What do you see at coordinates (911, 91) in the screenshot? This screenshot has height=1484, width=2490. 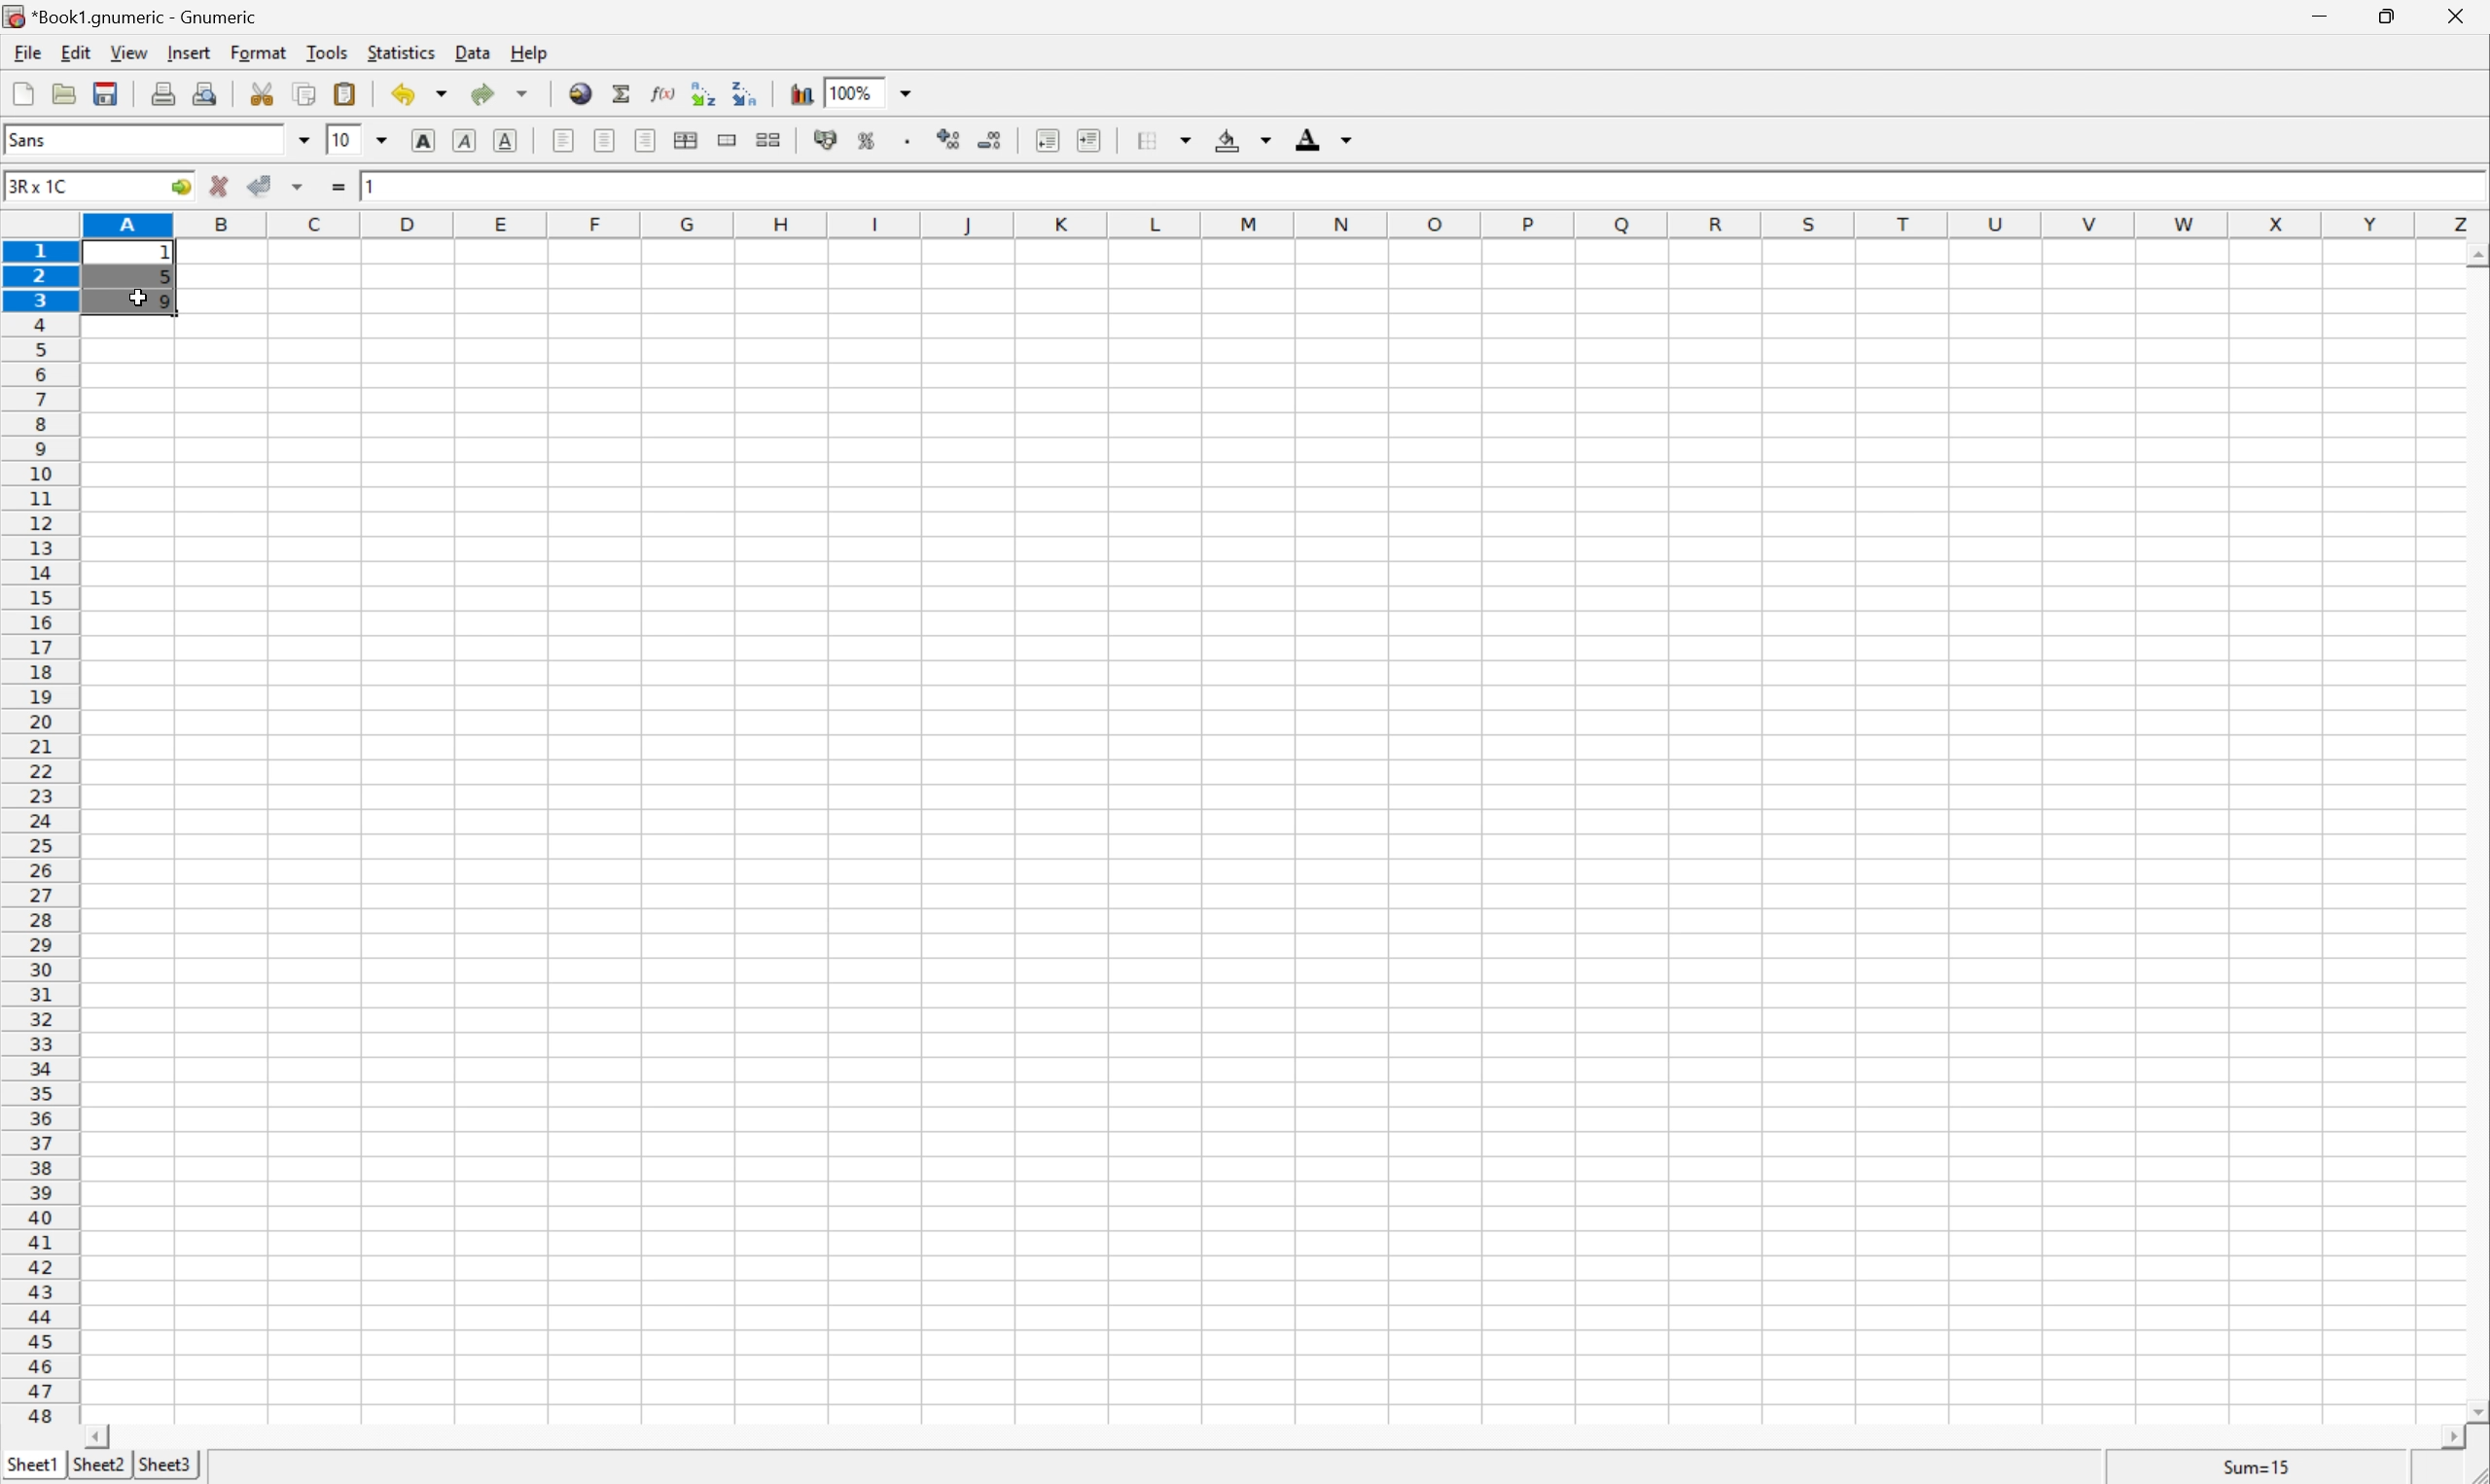 I see `drop down` at bounding box center [911, 91].